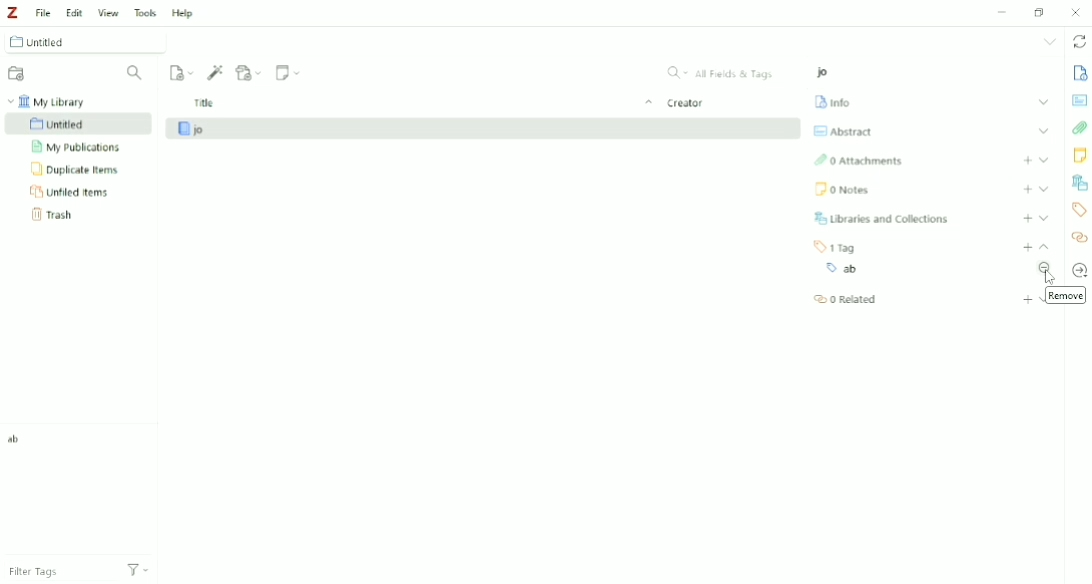  Describe the element at coordinates (1044, 131) in the screenshot. I see `Expand section` at that location.